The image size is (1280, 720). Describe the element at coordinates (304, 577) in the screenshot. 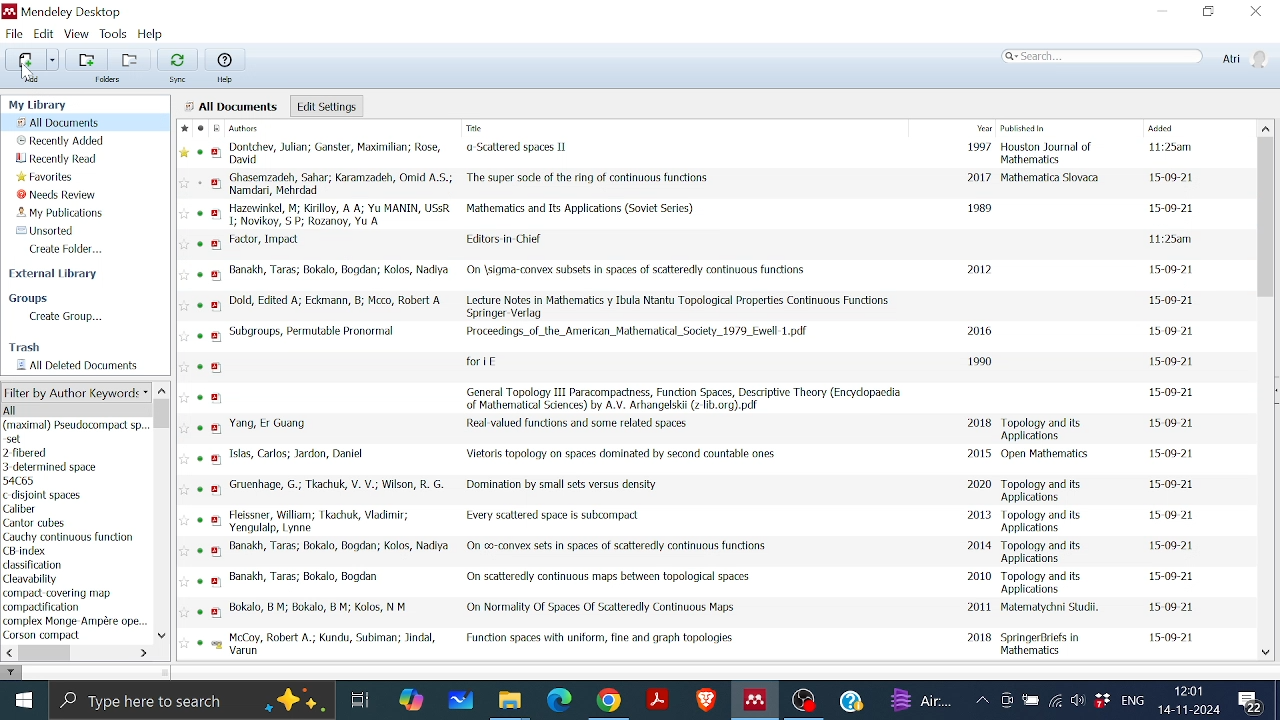

I see `Author` at that location.